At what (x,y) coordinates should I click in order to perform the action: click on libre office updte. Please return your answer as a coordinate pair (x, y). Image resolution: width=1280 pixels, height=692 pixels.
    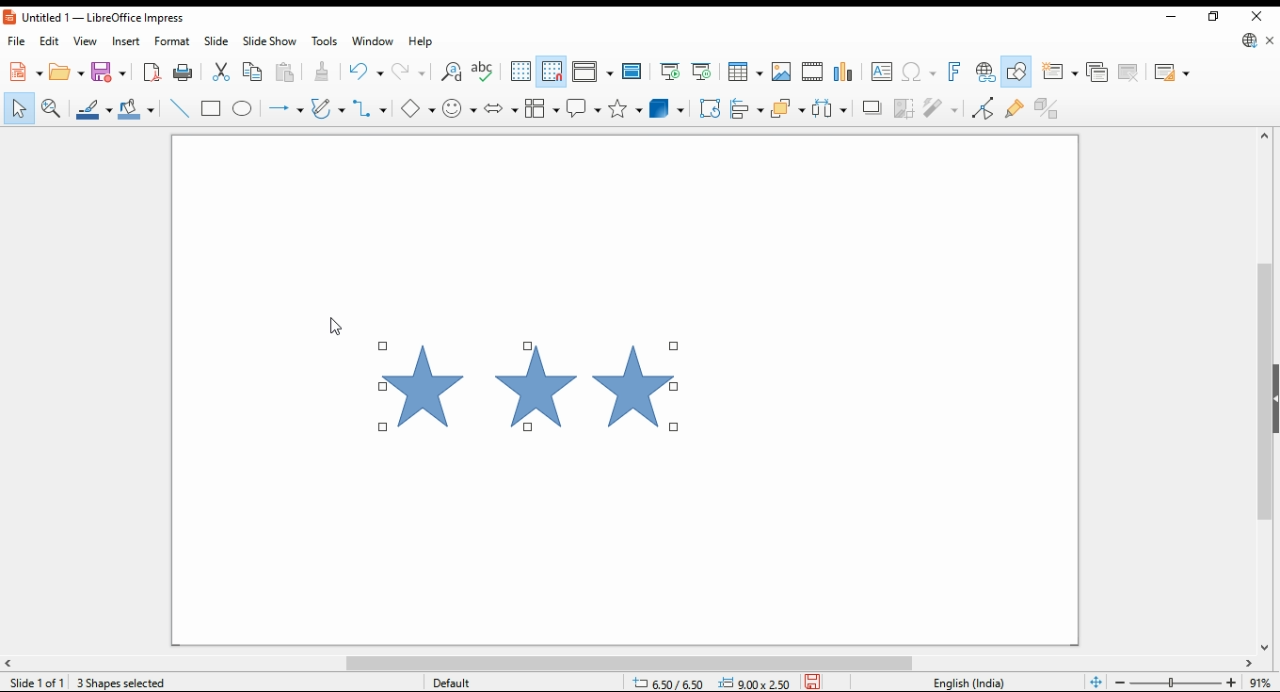
    Looking at the image, I should click on (1247, 40).